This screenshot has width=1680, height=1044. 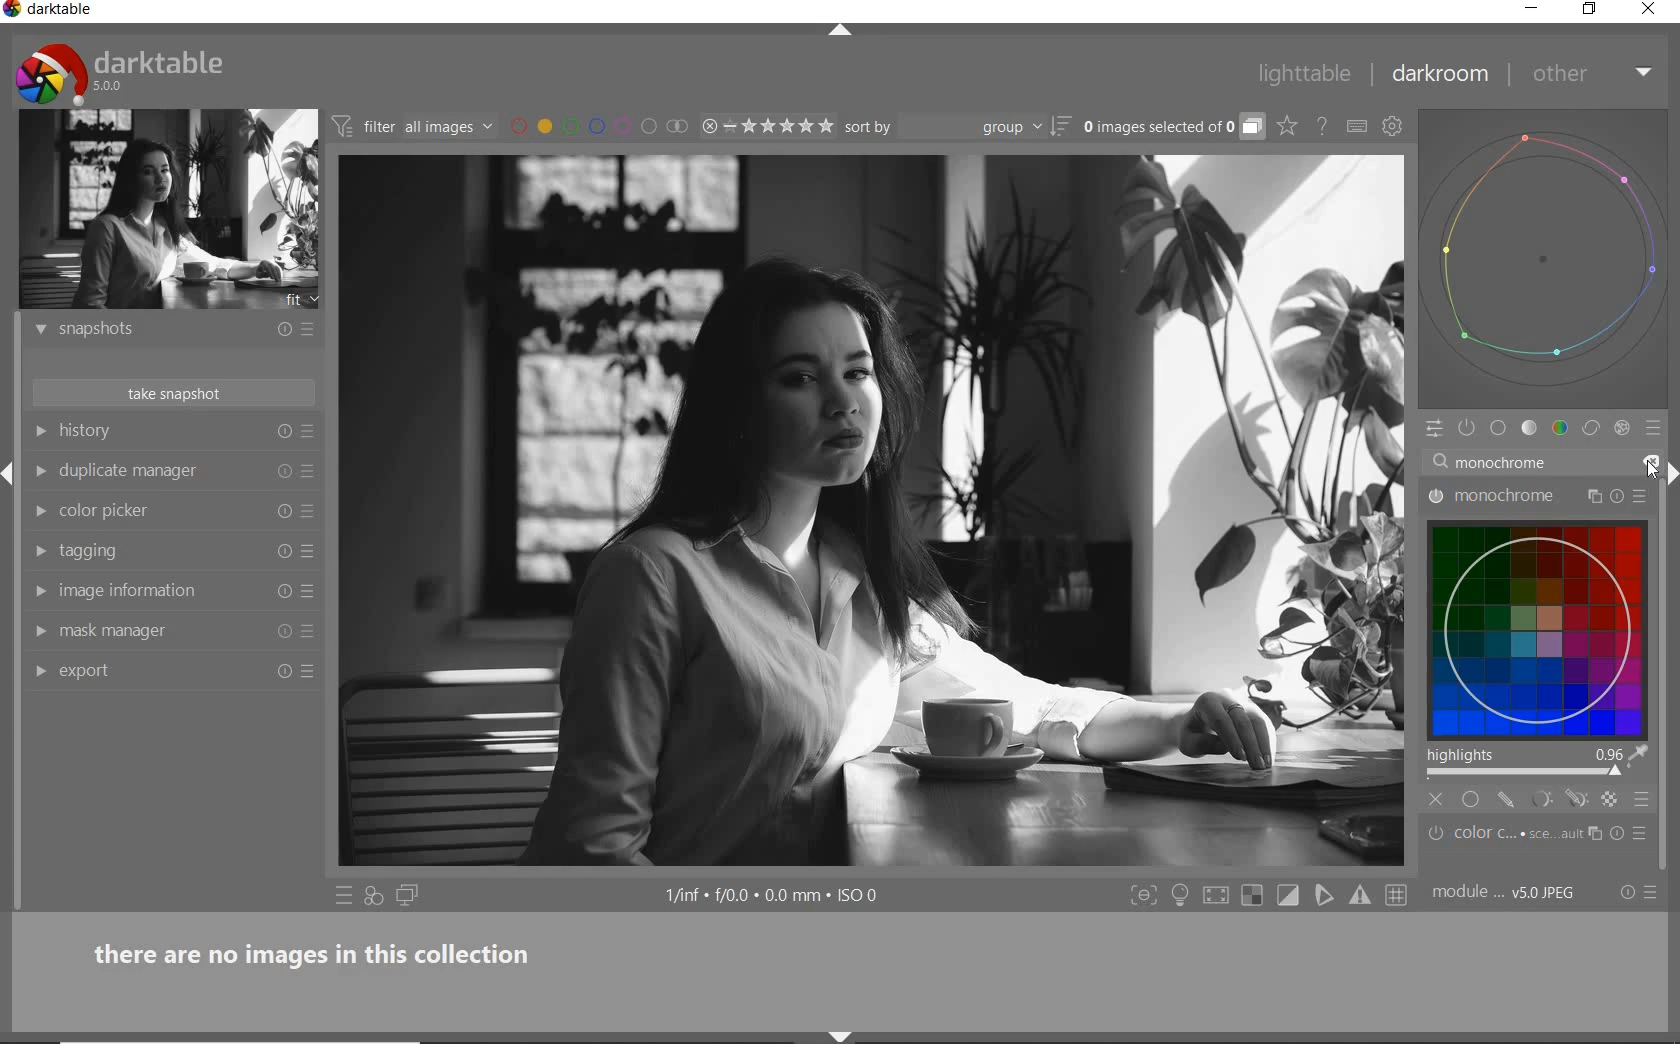 I want to click on Color C..., so click(x=1518, y=834).